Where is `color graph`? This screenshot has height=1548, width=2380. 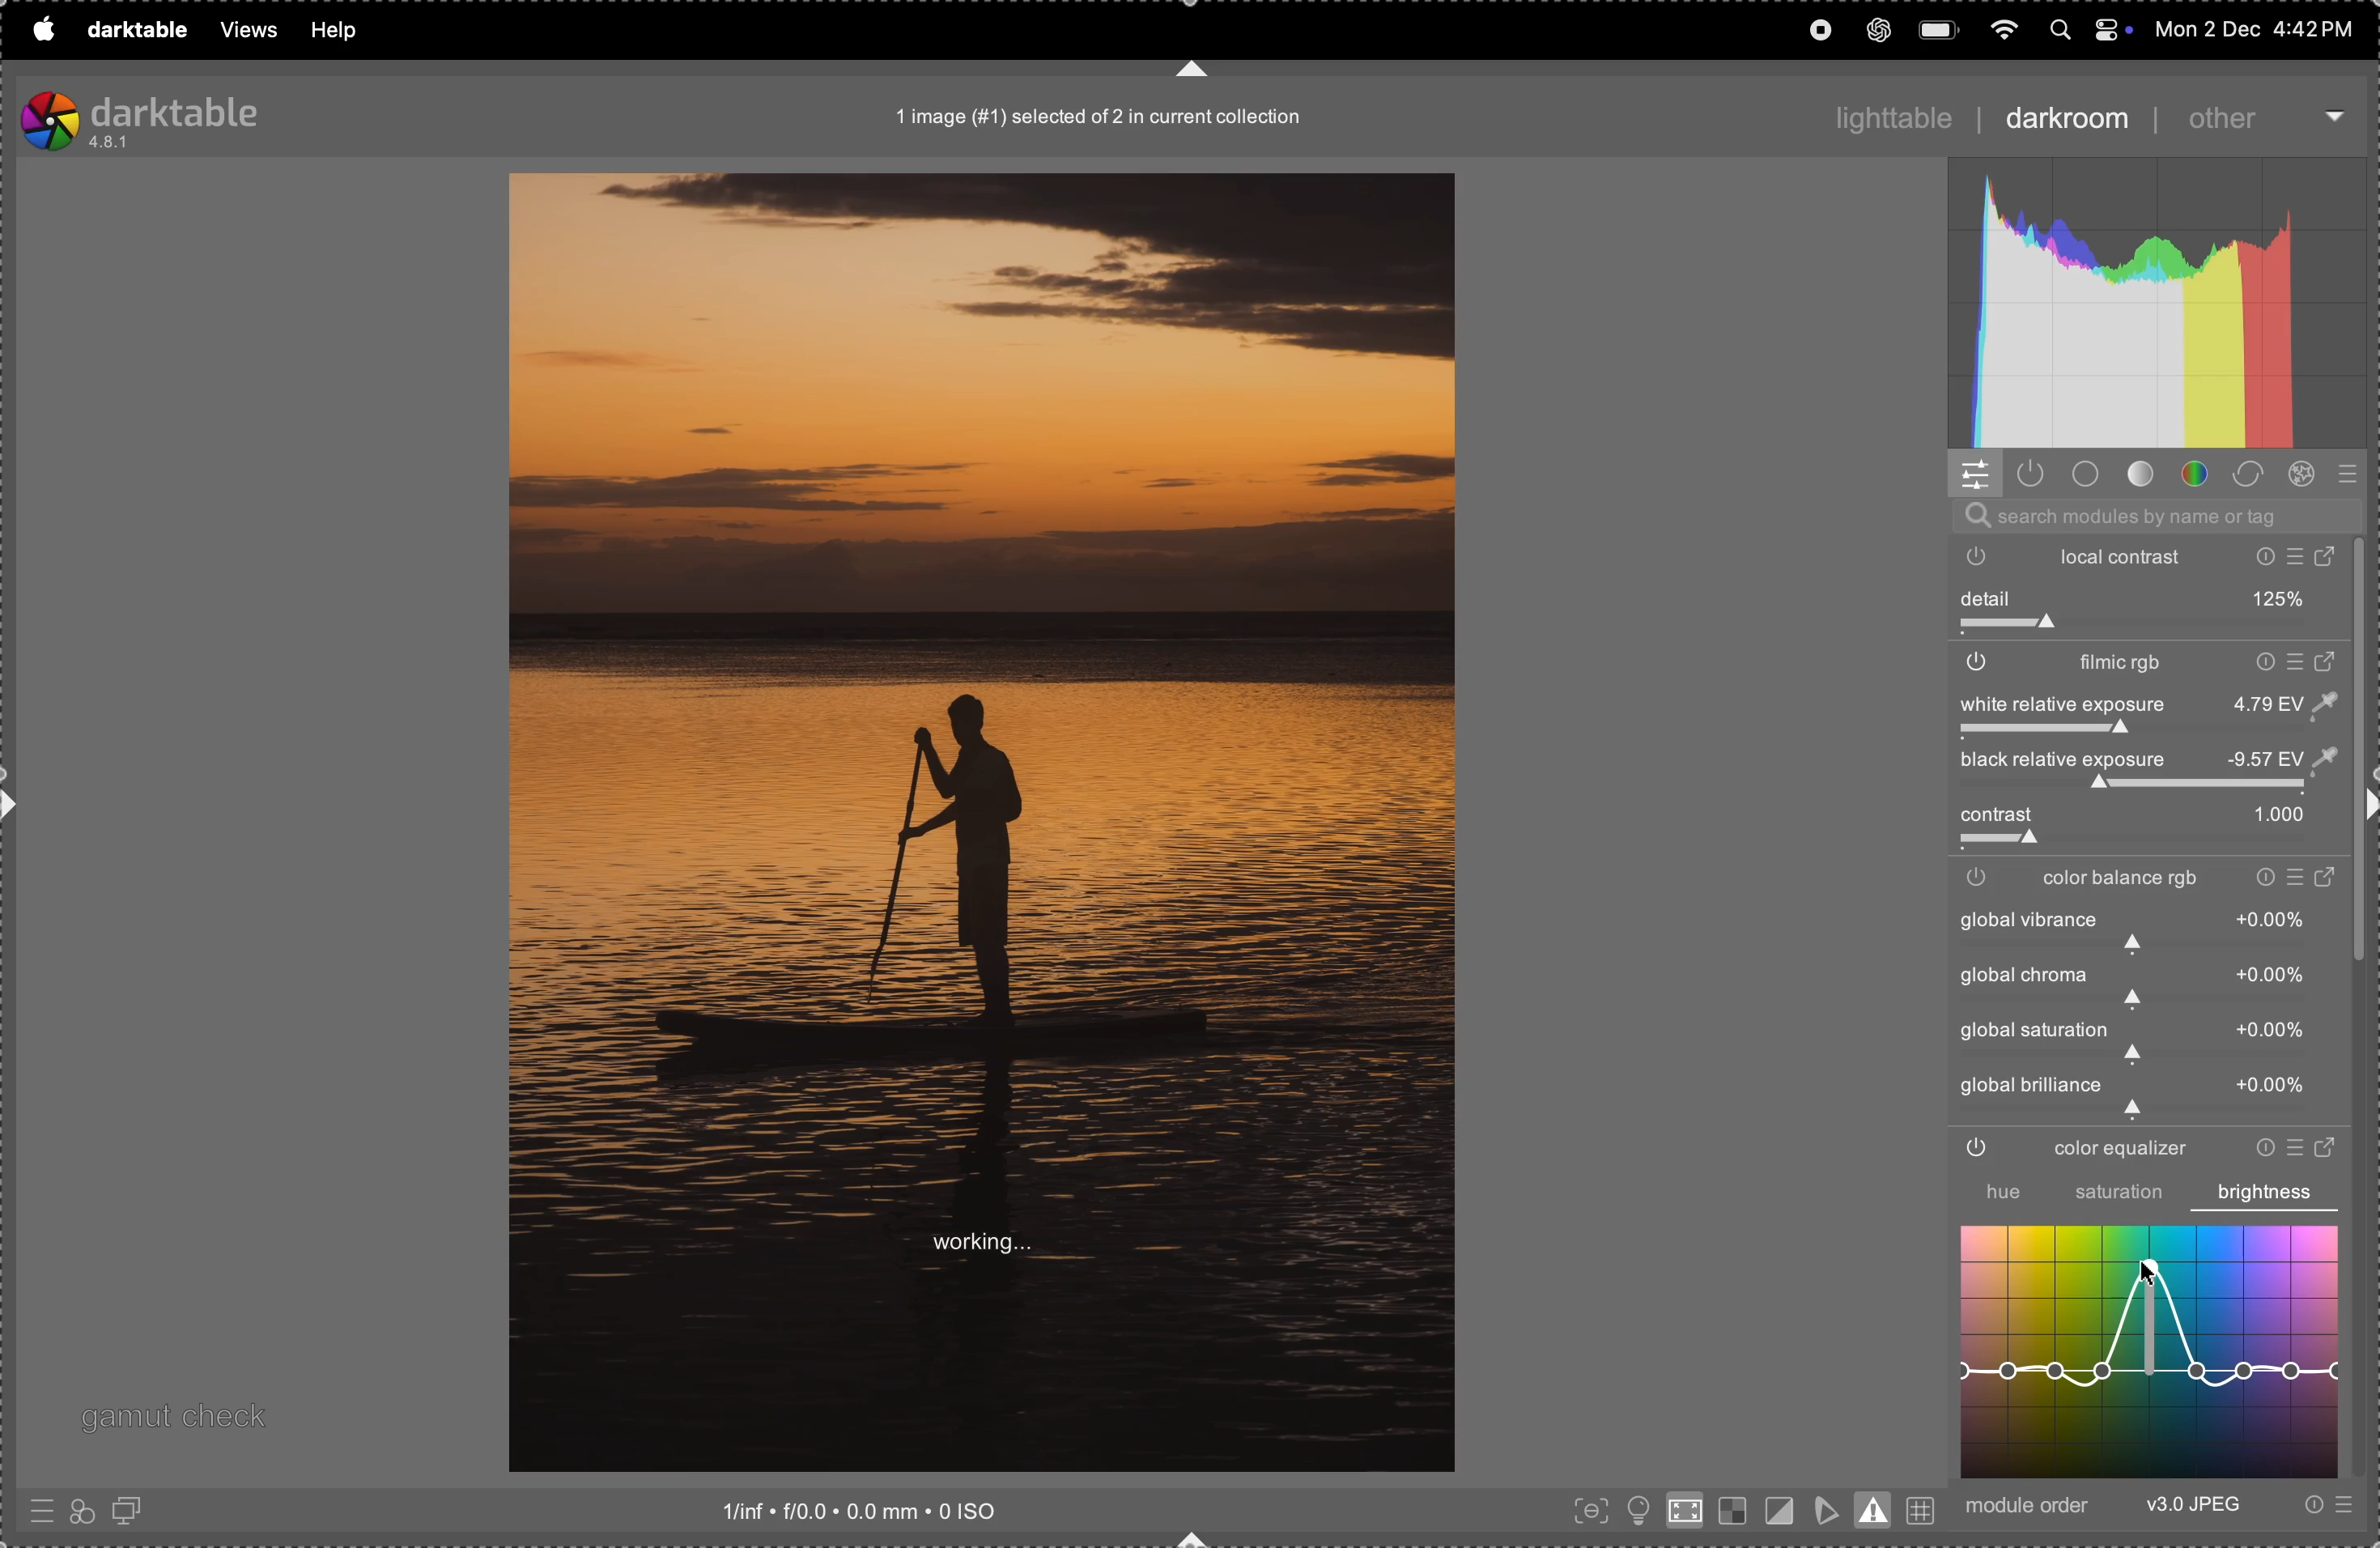
color graph is located at coordinates (2153, 1353).